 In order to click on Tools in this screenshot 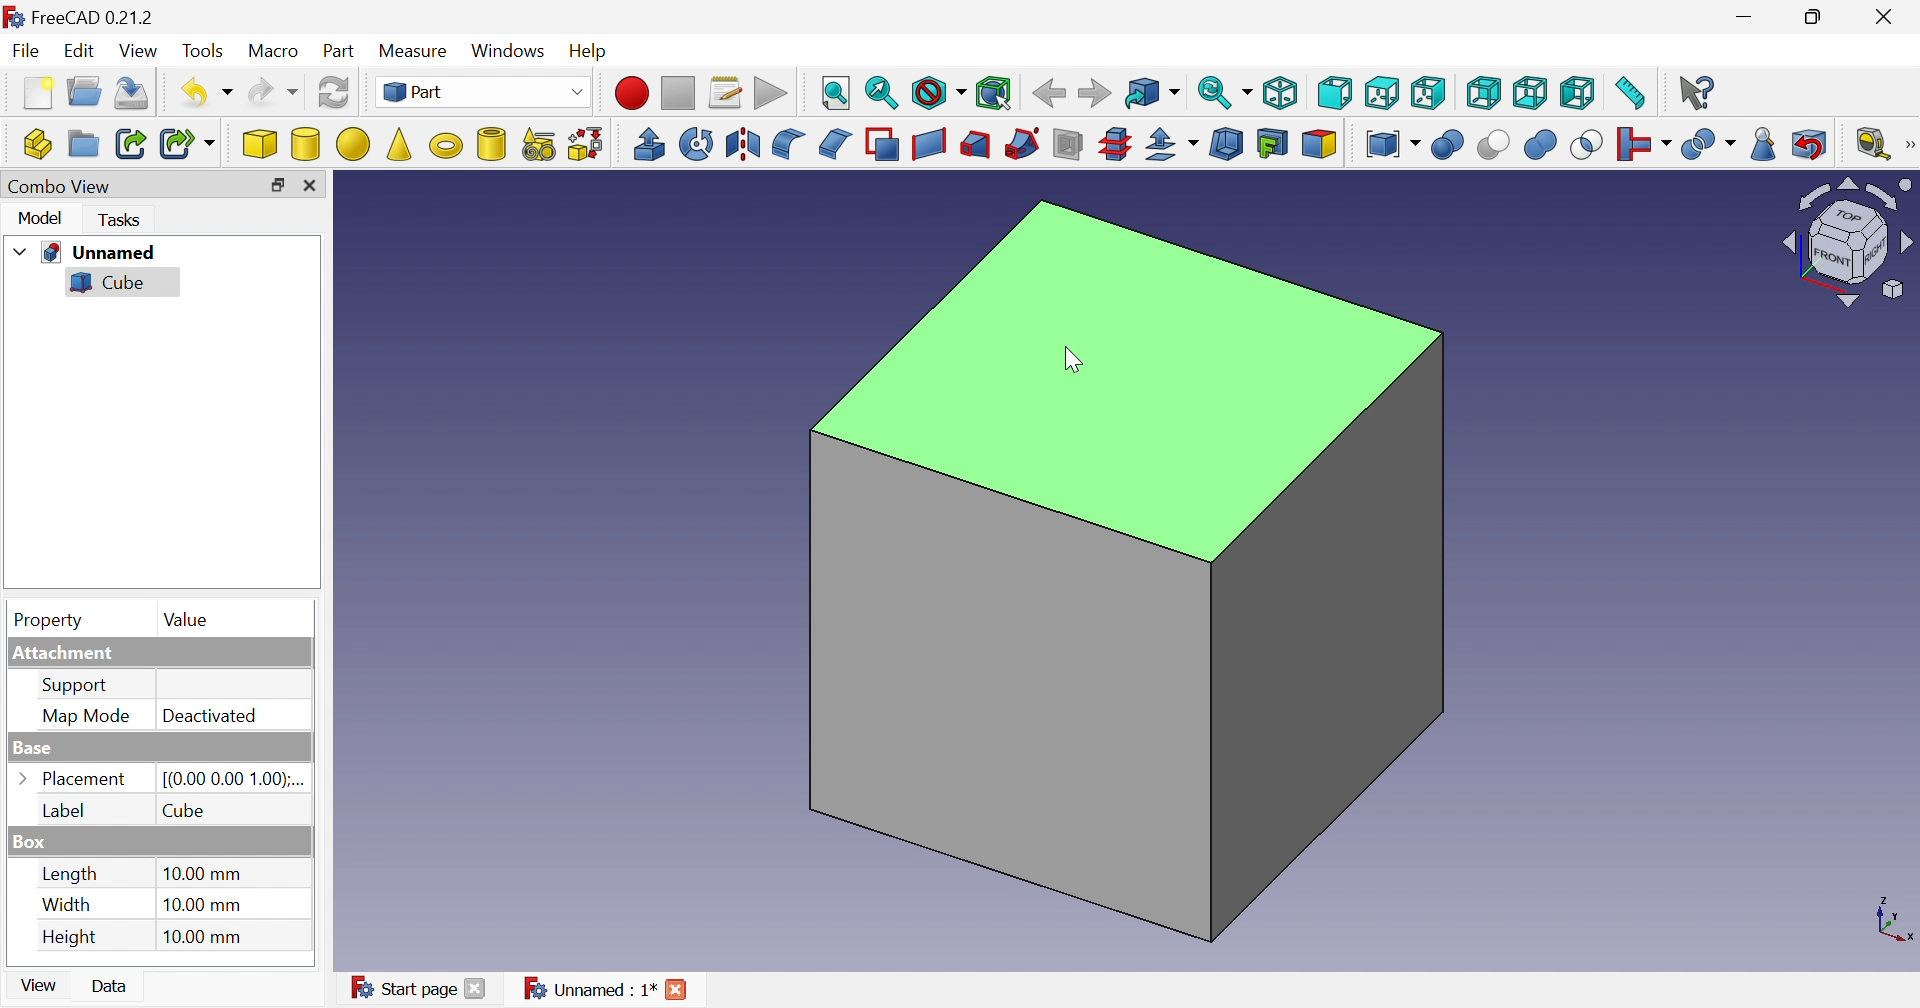, I will do `click(204, 51)`.